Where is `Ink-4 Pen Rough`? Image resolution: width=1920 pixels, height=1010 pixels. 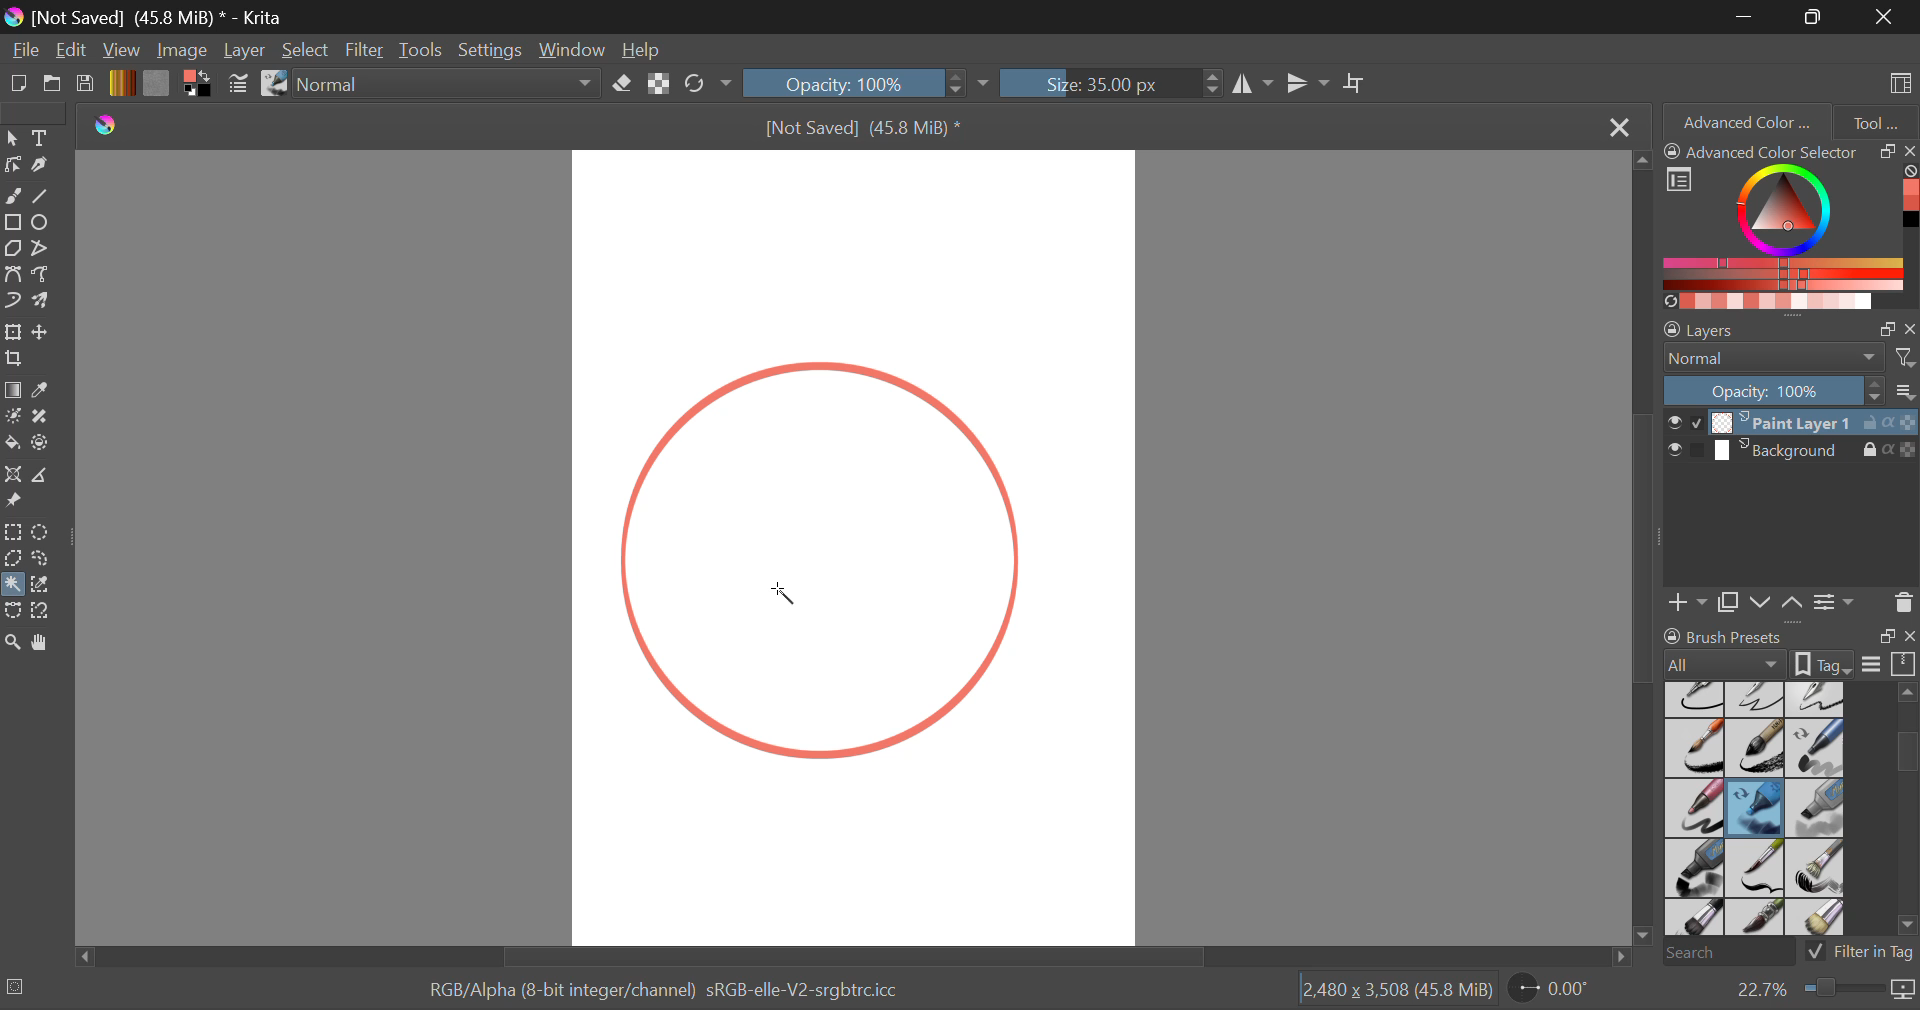 Ink-4 Pen Rough is located at coordinates (1816, 698).